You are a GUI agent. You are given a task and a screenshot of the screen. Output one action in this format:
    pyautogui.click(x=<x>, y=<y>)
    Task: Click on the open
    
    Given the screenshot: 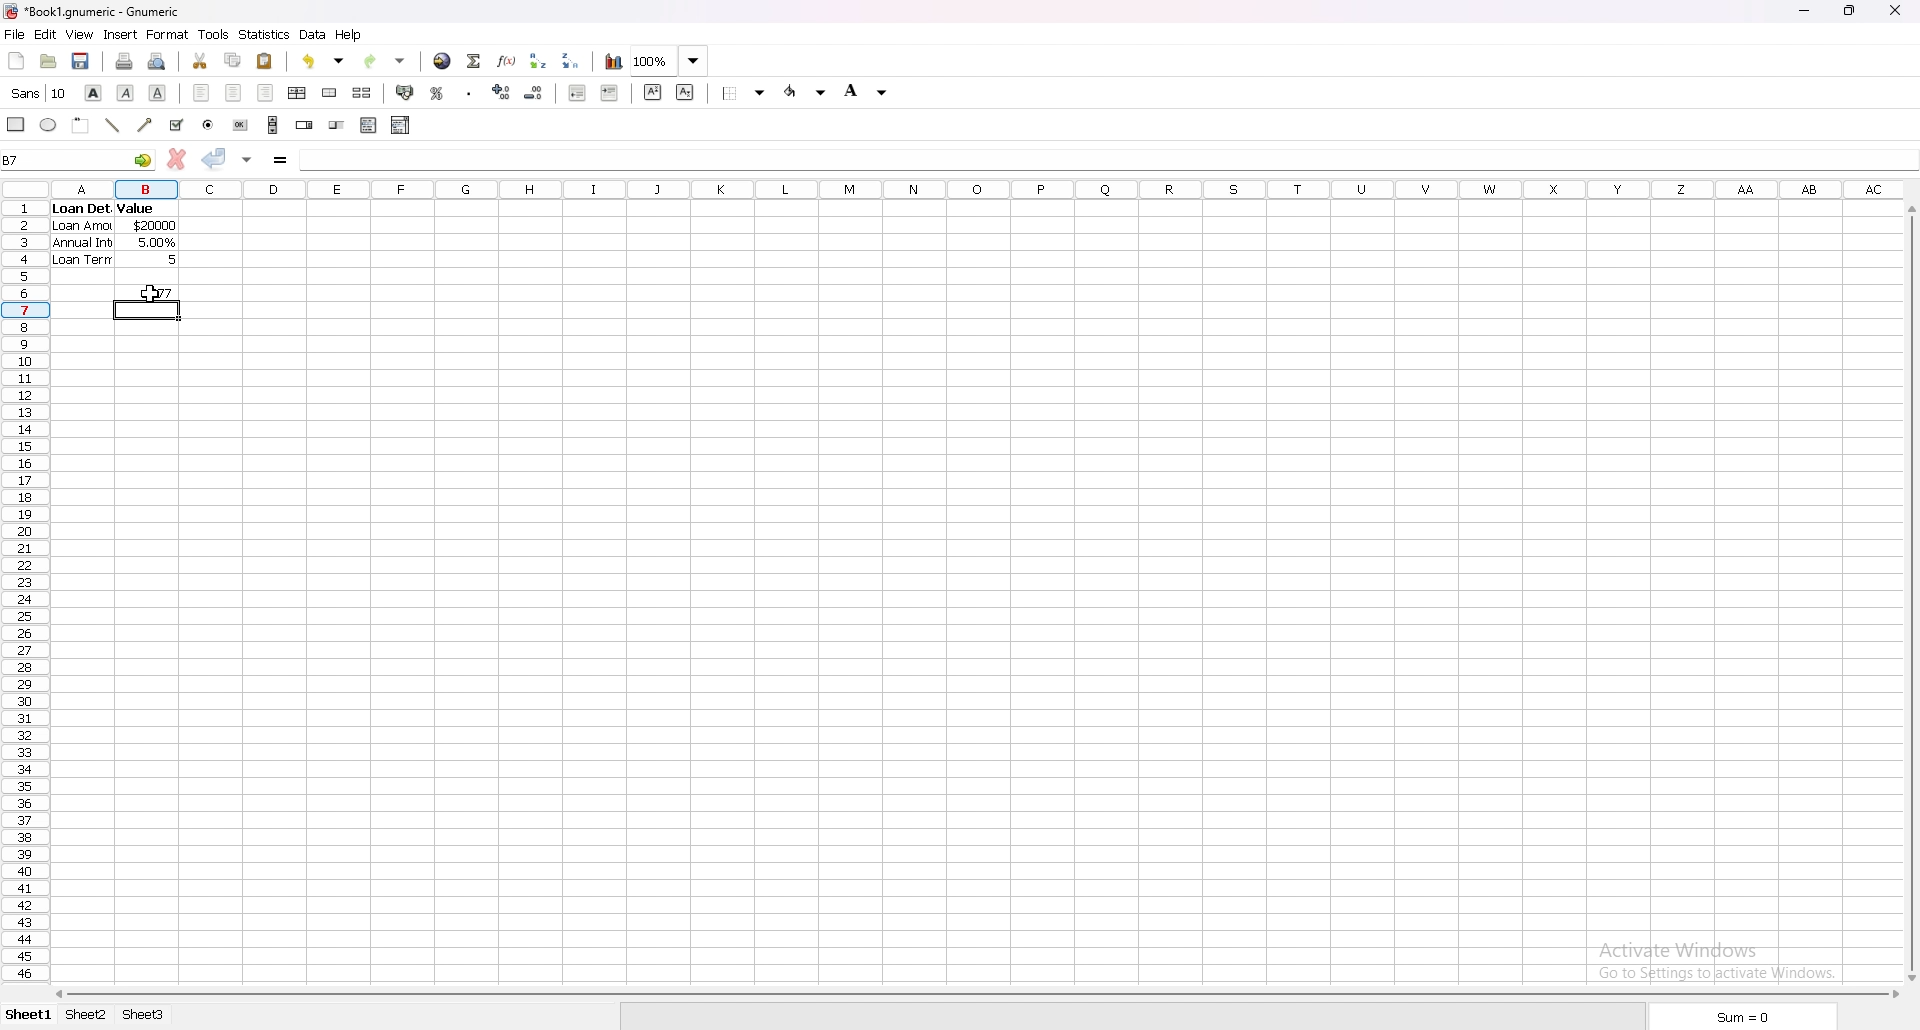 What is the action you would take?
    pyautogui.click(x=48, y=60)
    